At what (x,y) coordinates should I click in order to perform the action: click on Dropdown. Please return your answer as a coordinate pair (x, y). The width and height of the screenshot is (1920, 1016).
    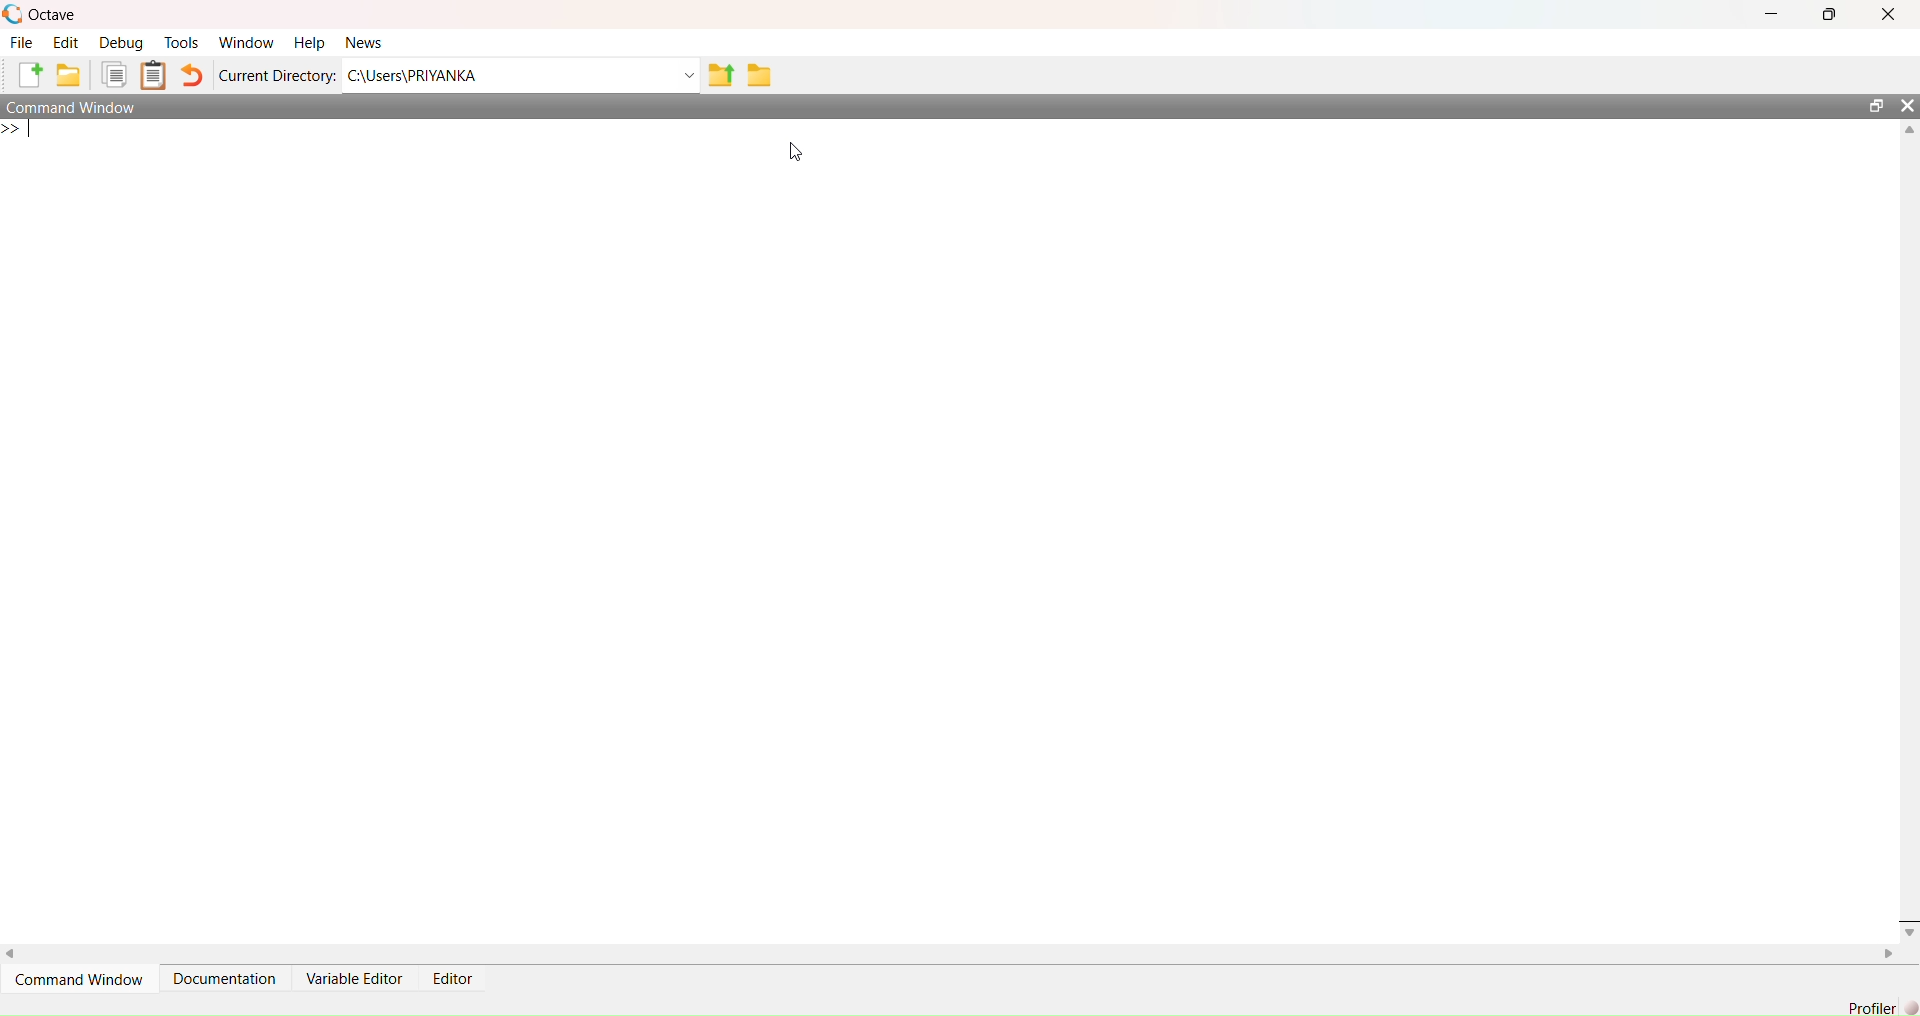
    Looking at the image, I should click on (690, 75).